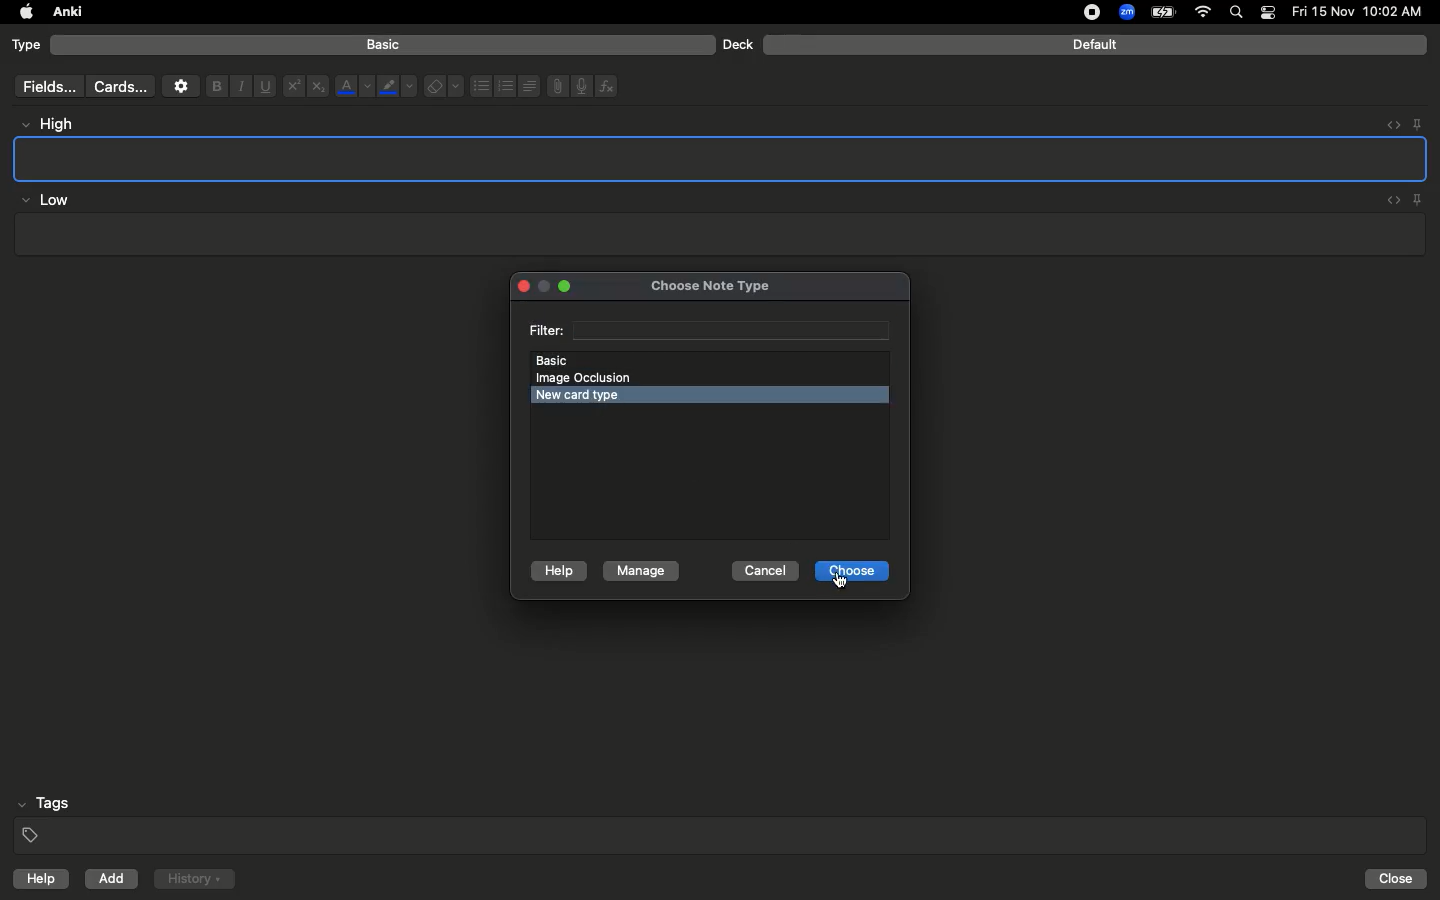 Image resolution: width=1440 pixels, height=900 pixels. What do you see at coordinates (545, 288) in the screenshot?
I see `minimize` at bounding box center [545, 288].